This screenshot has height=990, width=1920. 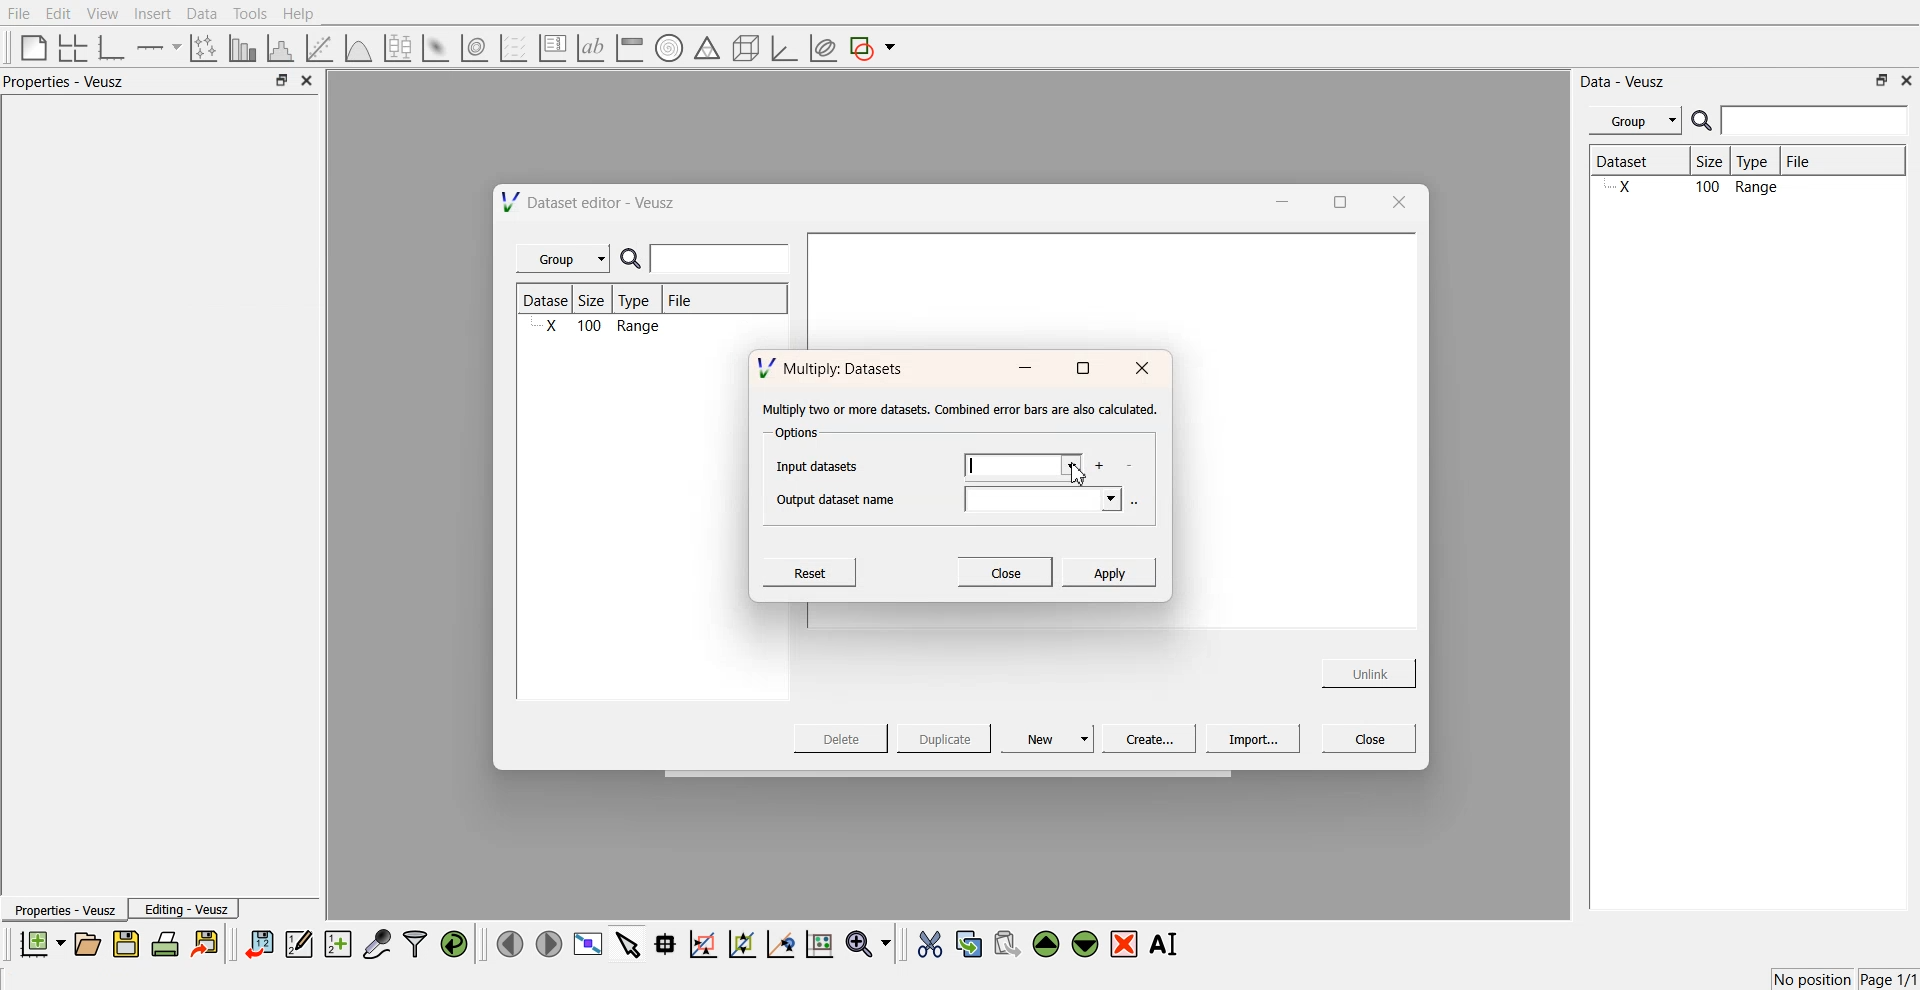 What do you see at coordinates (473, 49) in the screenshot?
I see `plot a 2d data set as contour` at bounding box center [473, 49].